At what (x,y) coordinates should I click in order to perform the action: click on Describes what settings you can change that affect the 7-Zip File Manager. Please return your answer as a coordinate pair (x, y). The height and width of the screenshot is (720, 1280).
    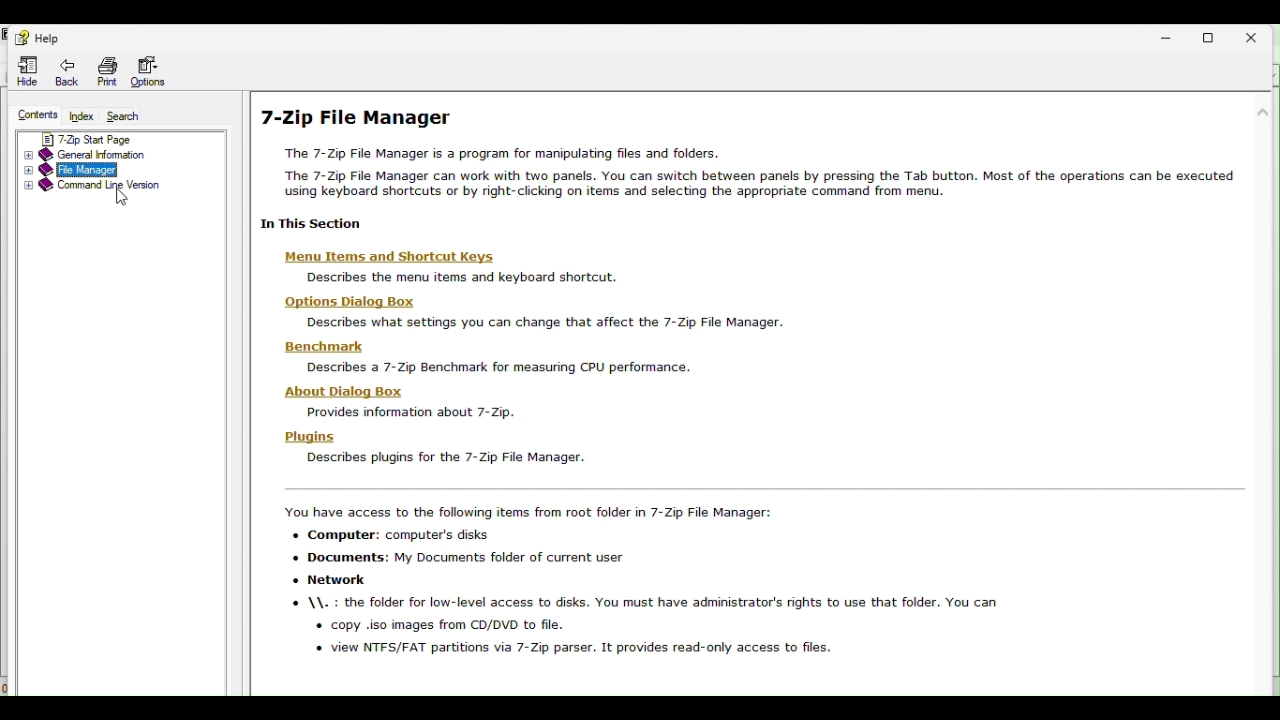
    Looking at the image, I should click on (550, 321).